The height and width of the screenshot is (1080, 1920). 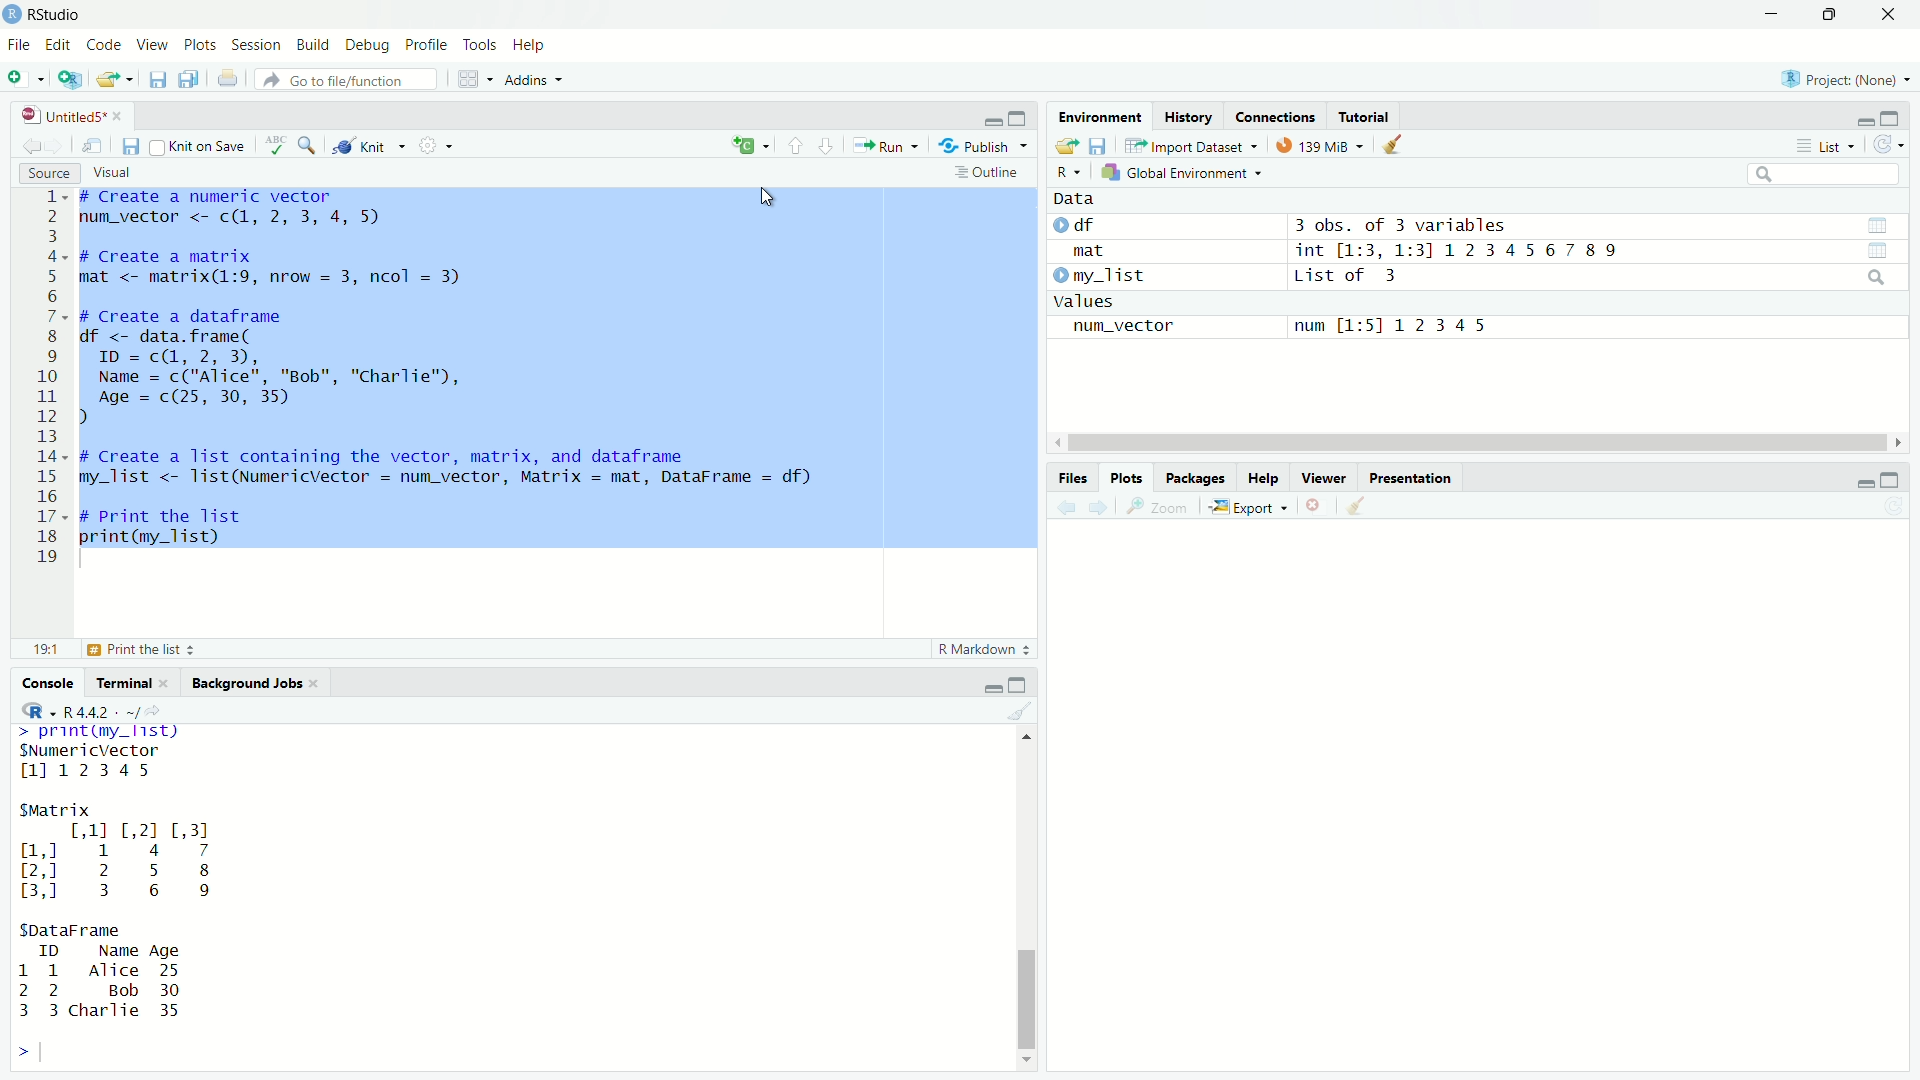 What do you see at coordinates (1102, 146) in the screenshot?
I see `files` at bounding box center [1102, 146].